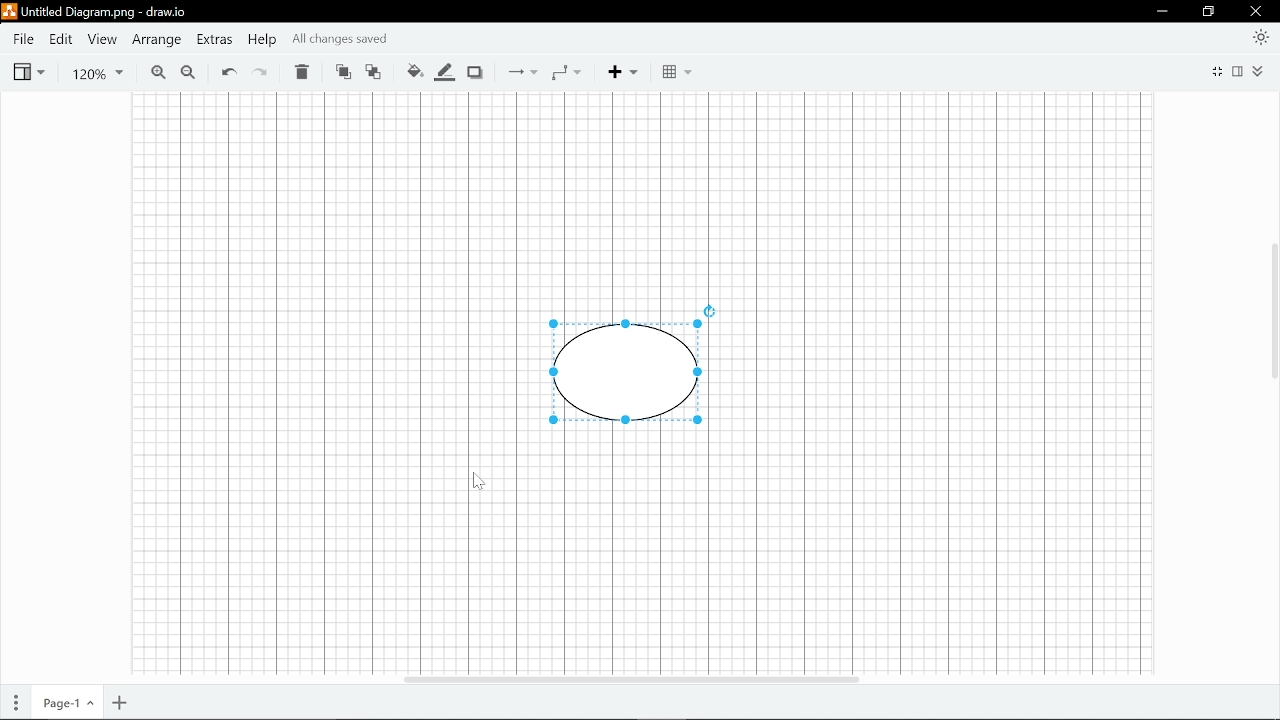 This screenshot has width=1280, height=720. What do you see at coordinates (30, 71) in the screenshot?
I see `view` at bounding box center [30, 71].